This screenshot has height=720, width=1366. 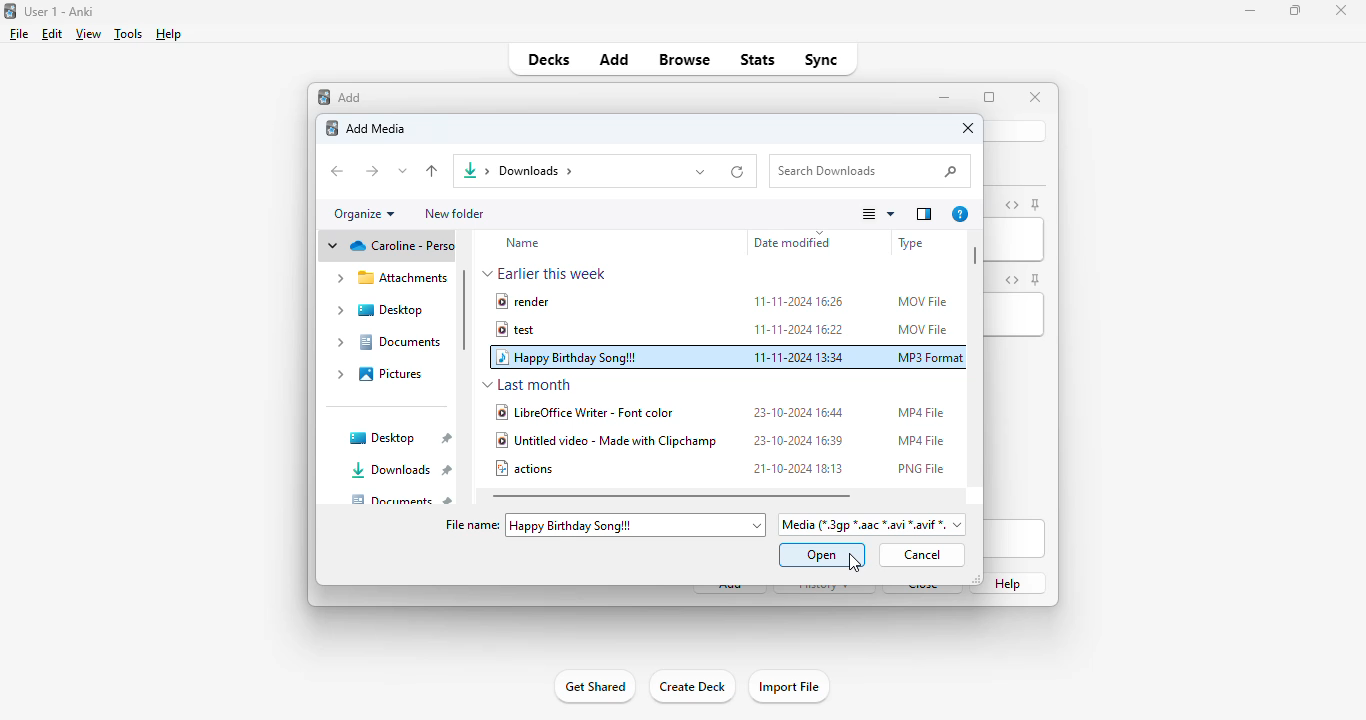 What do you see at coordinates (376, 129) in the screenshot?
I see `add media` at bounding box center [376, 129].